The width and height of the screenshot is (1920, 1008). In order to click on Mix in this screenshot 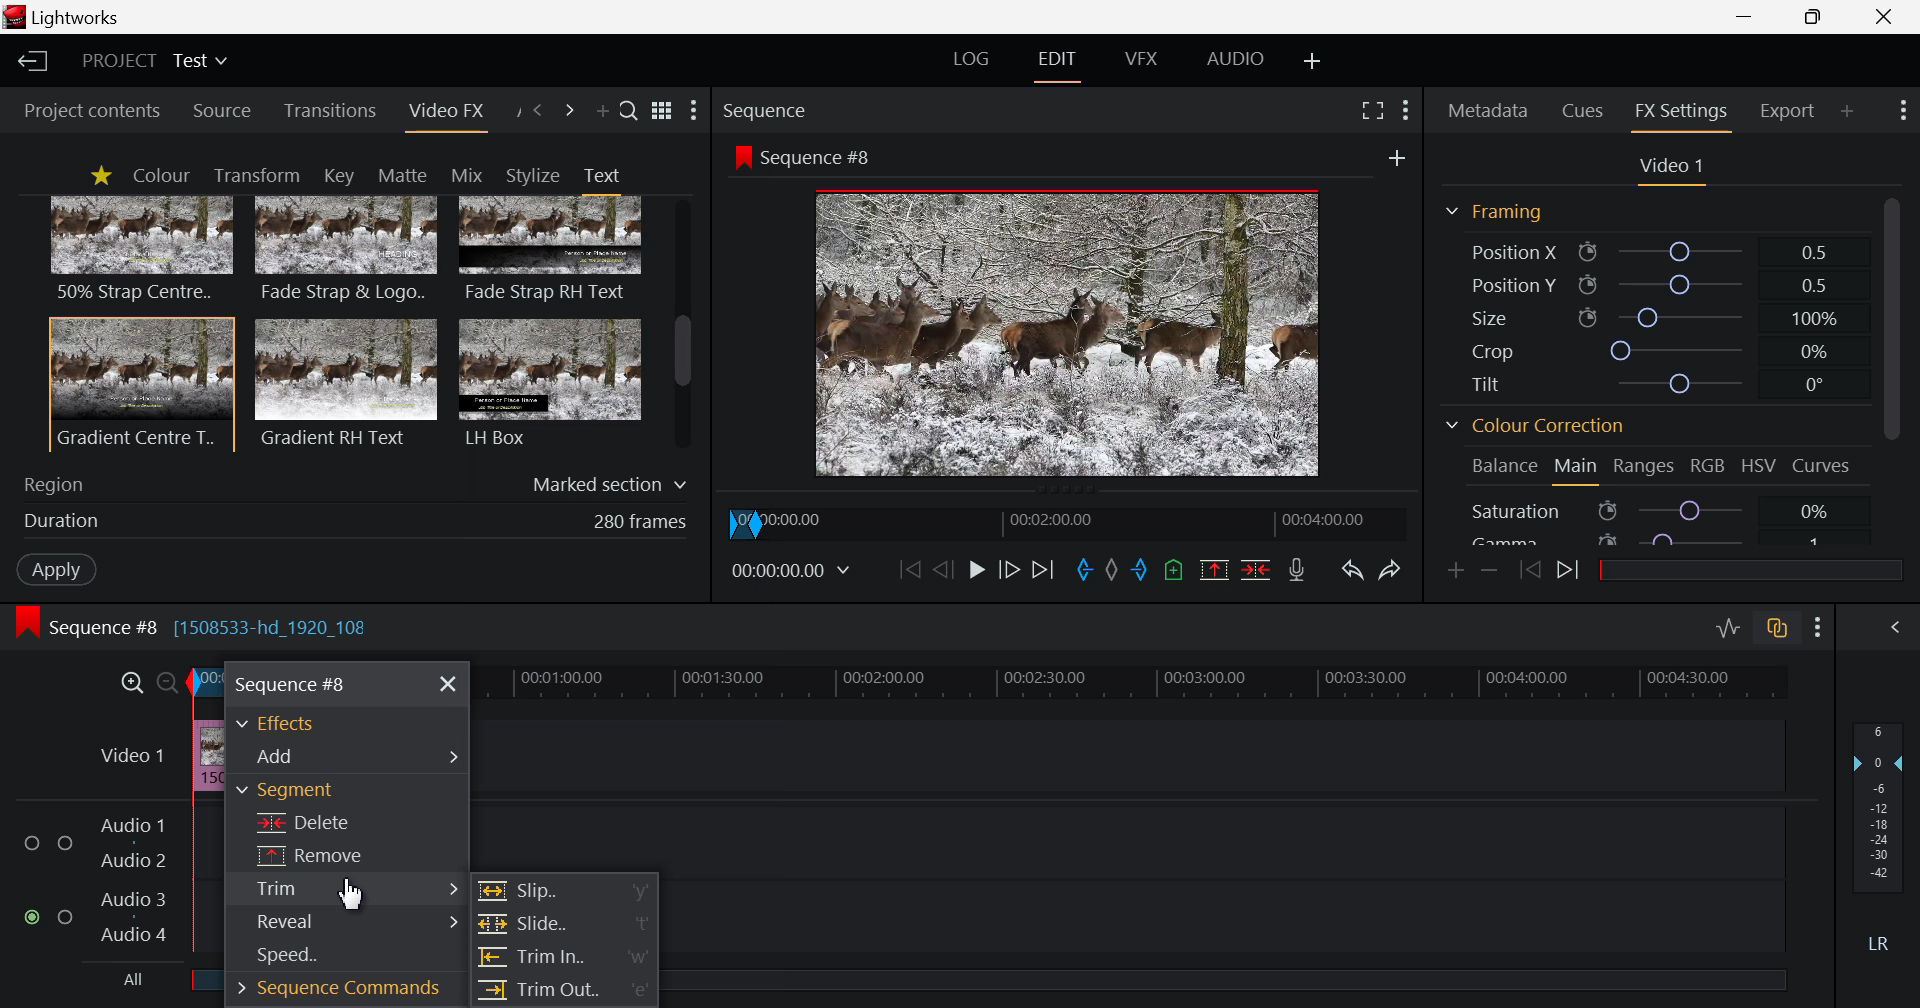, I will do `click(473, 174)`.